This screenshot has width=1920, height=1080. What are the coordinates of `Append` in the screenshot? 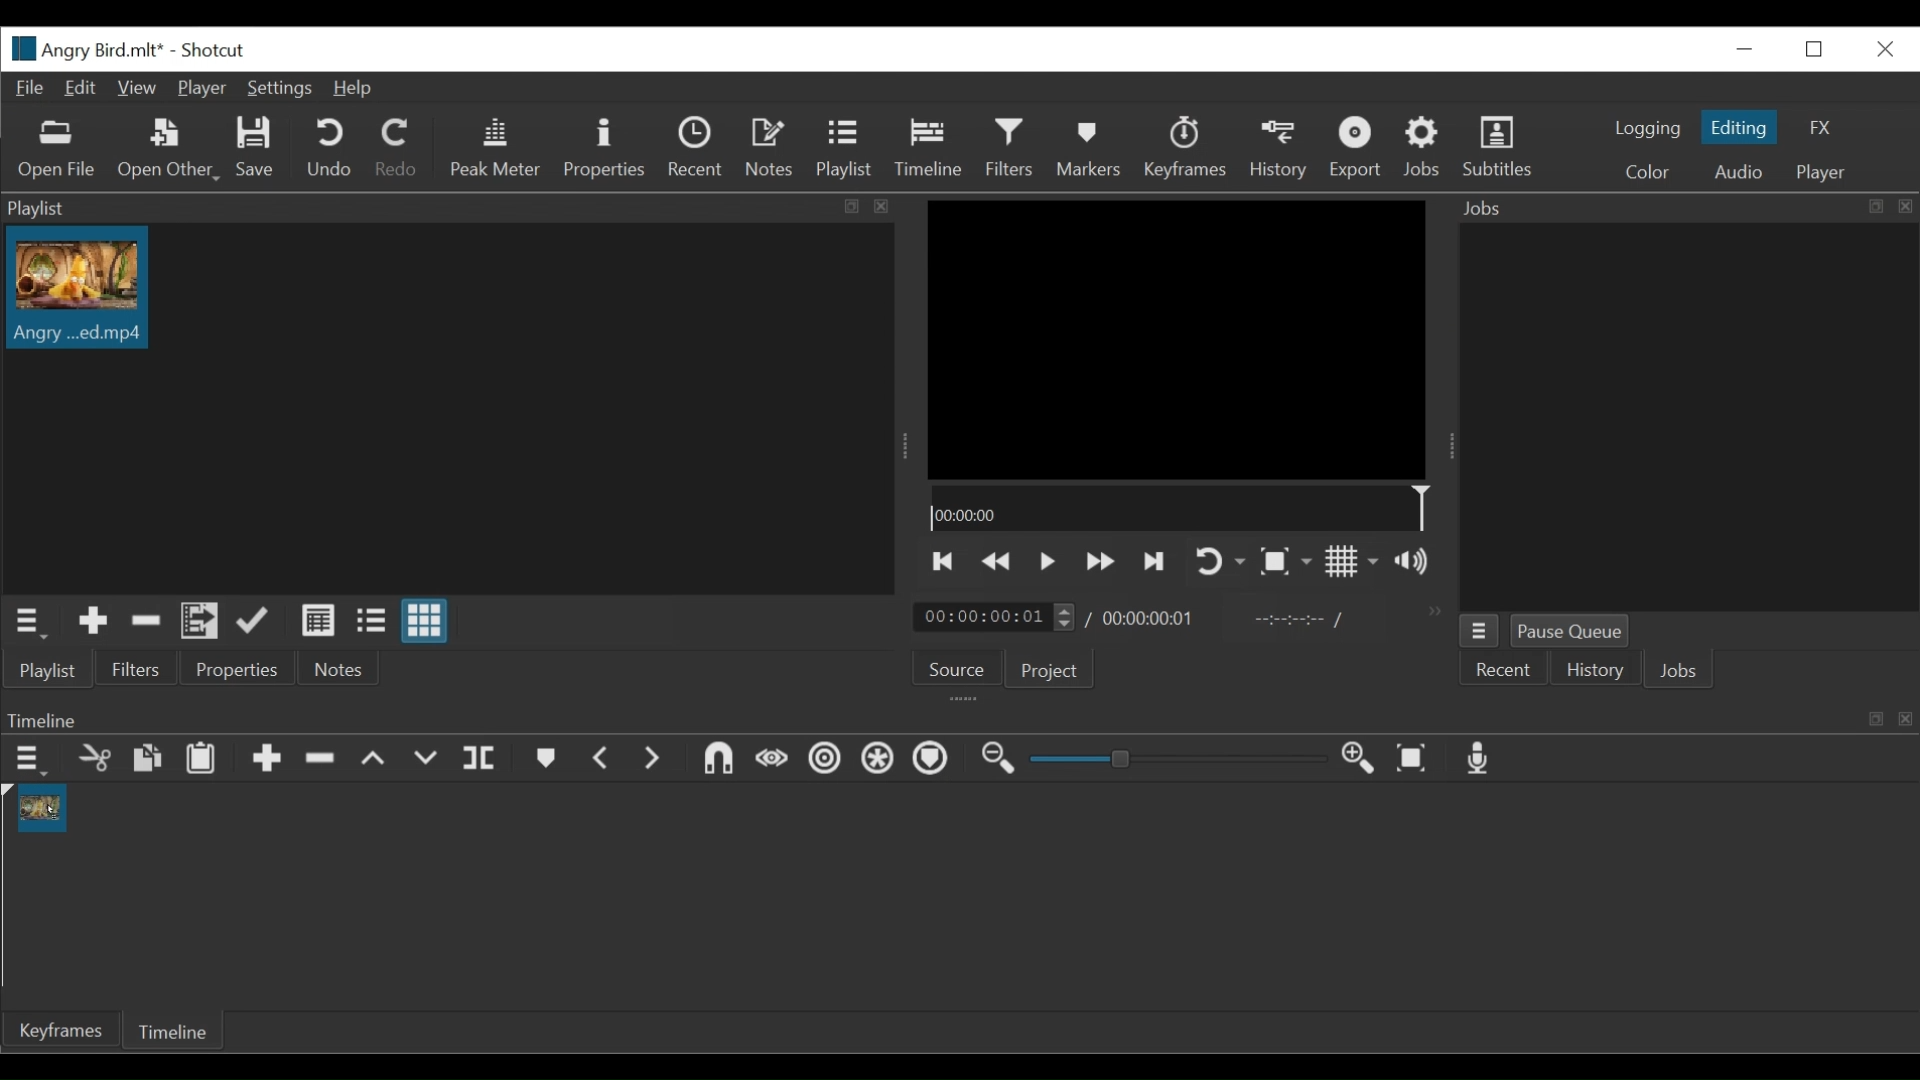 It's located at (268, 759).